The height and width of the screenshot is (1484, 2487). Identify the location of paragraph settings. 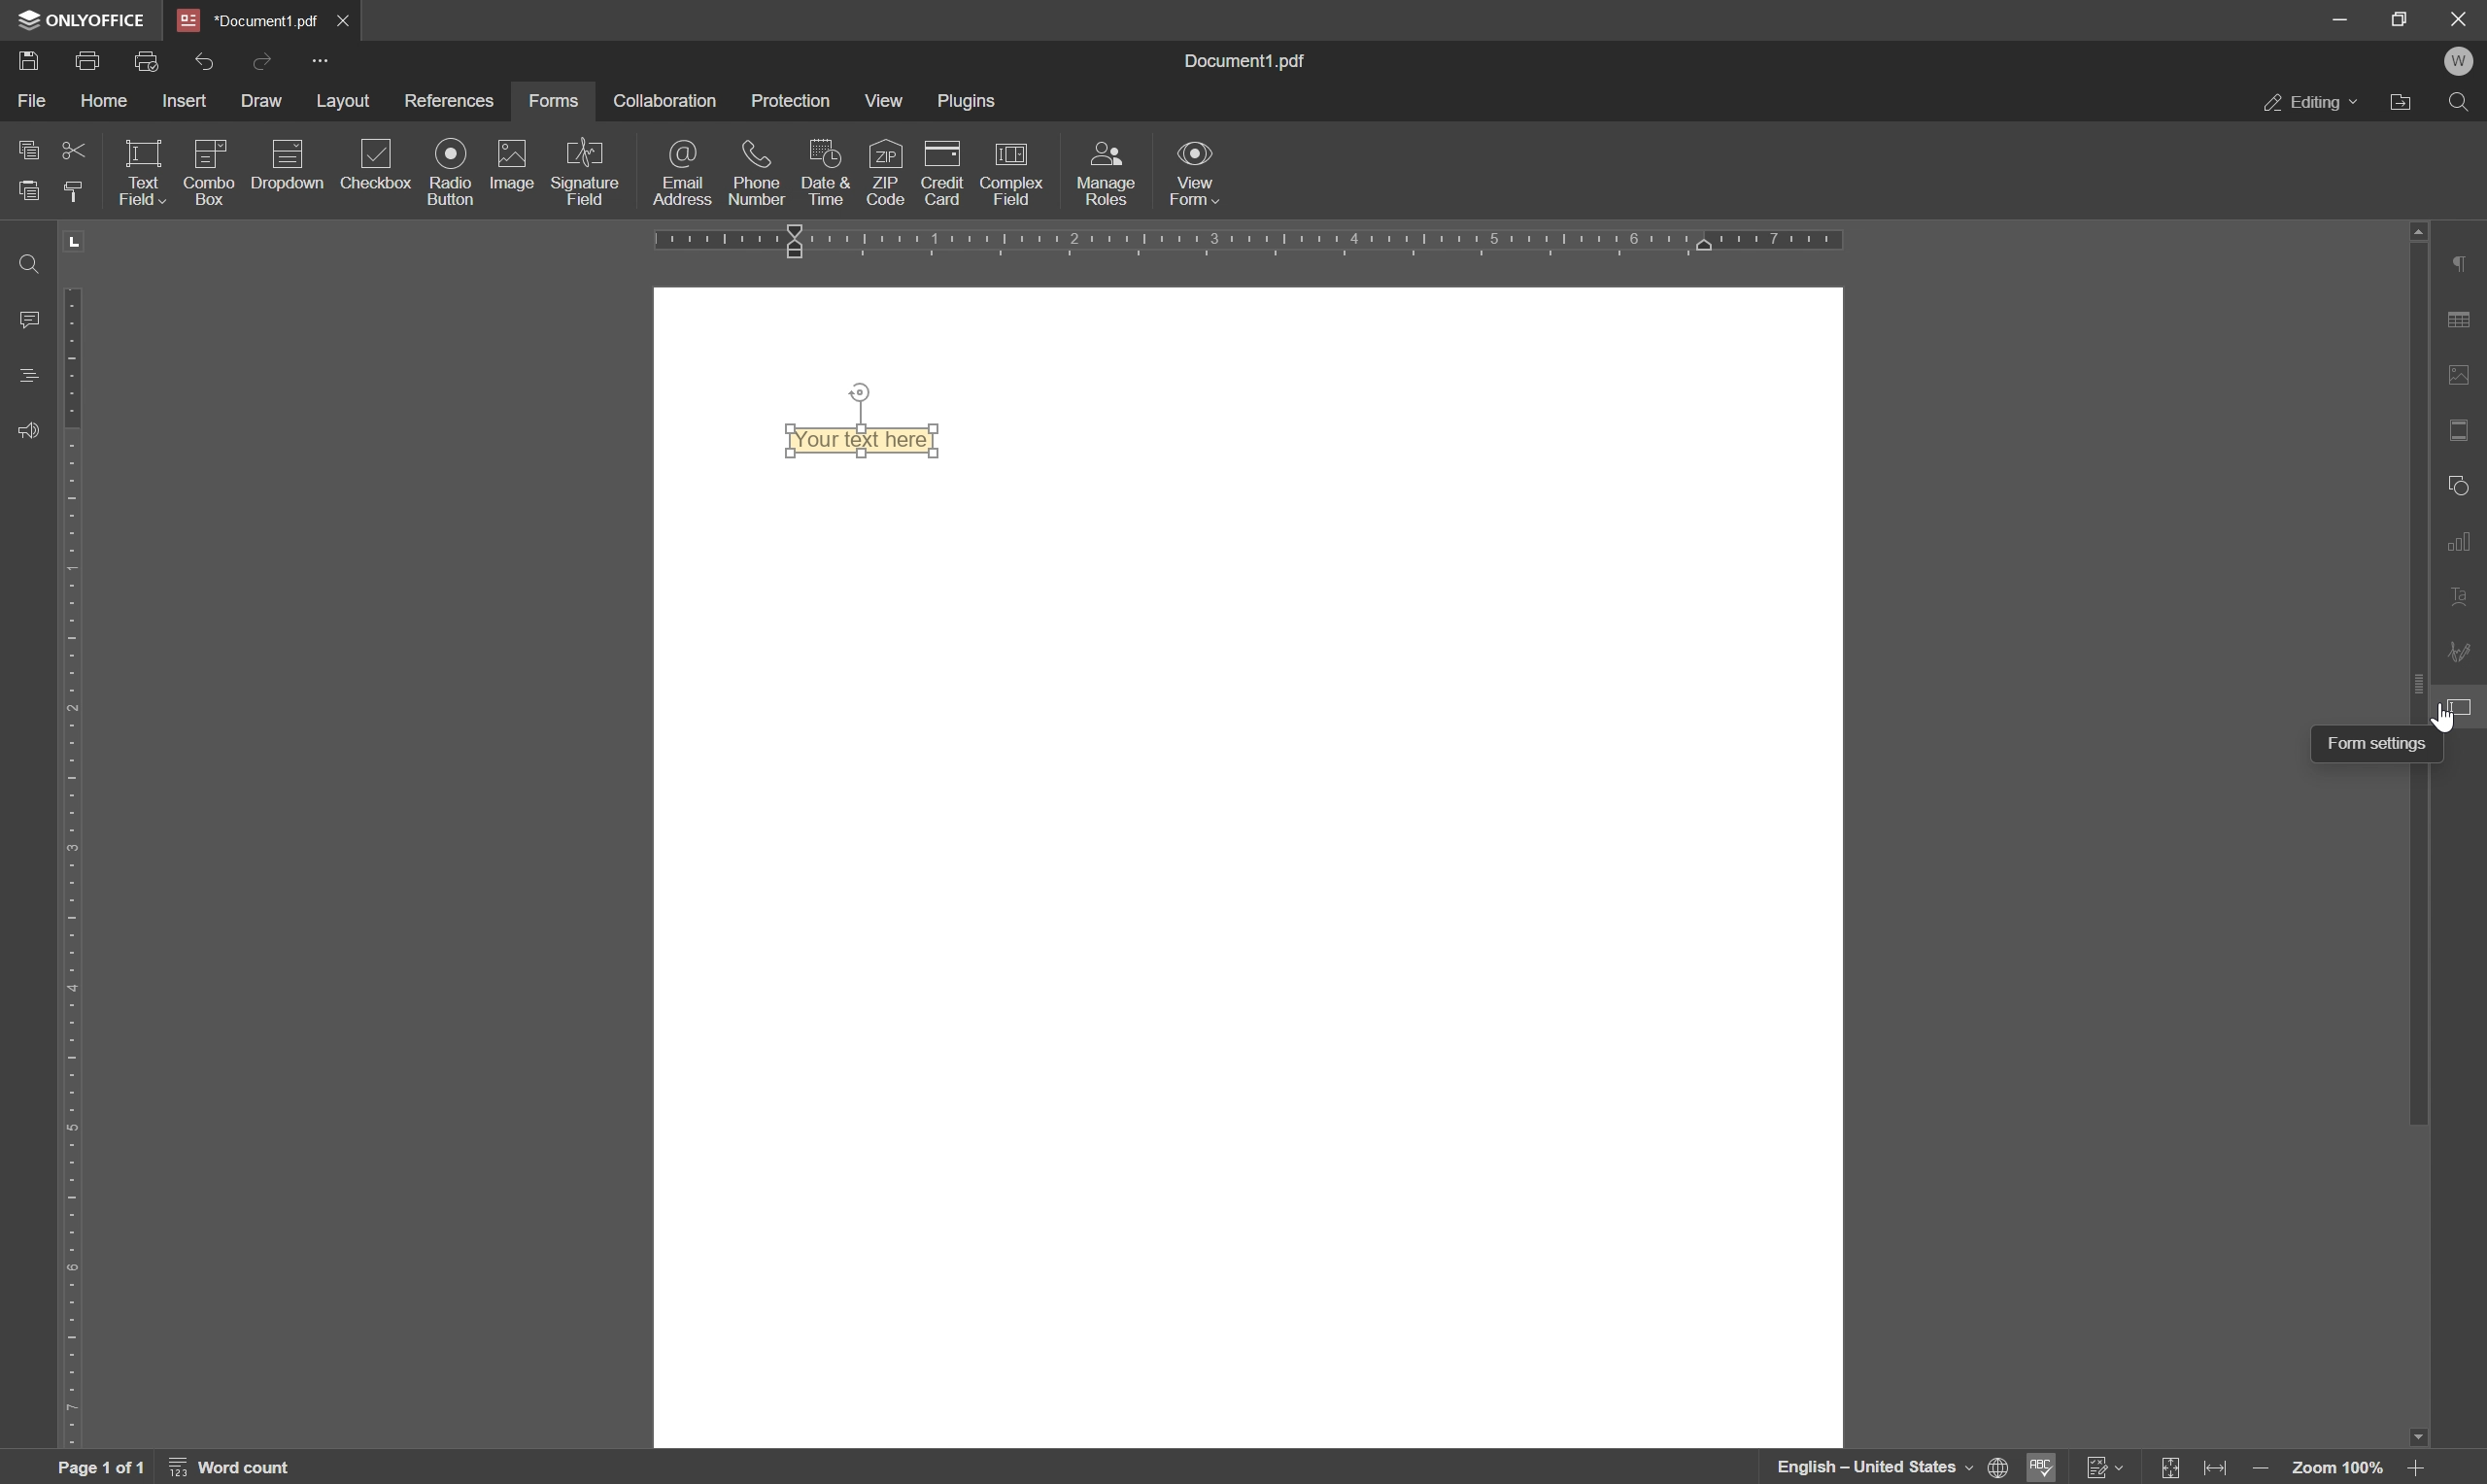
(2462, 262).